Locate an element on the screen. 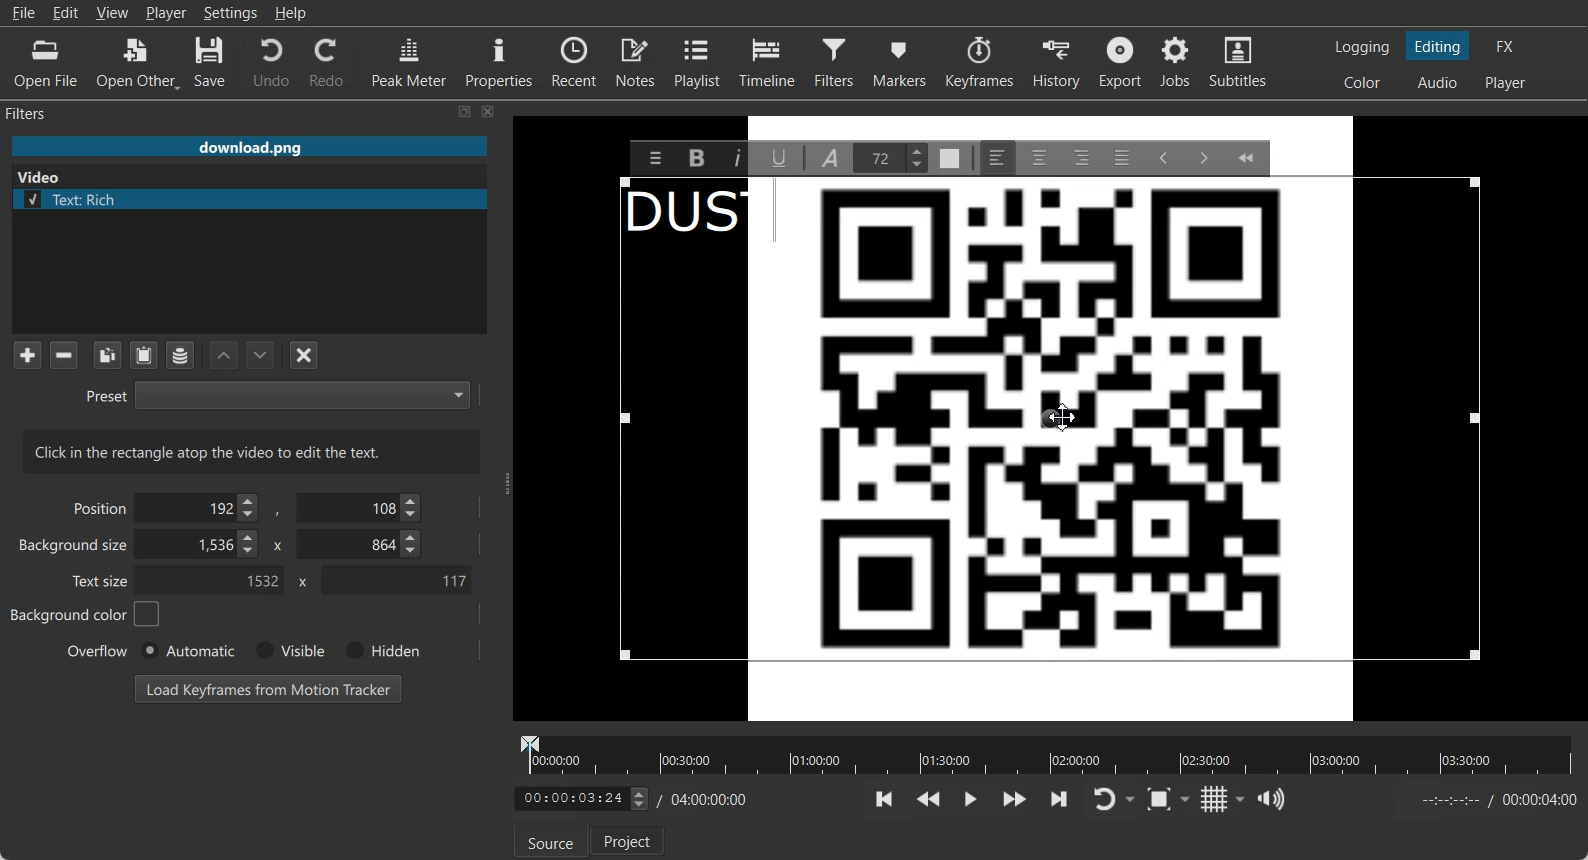 This screenshot has width=1588, height=860. Bold is located at coordinates (696, 157).